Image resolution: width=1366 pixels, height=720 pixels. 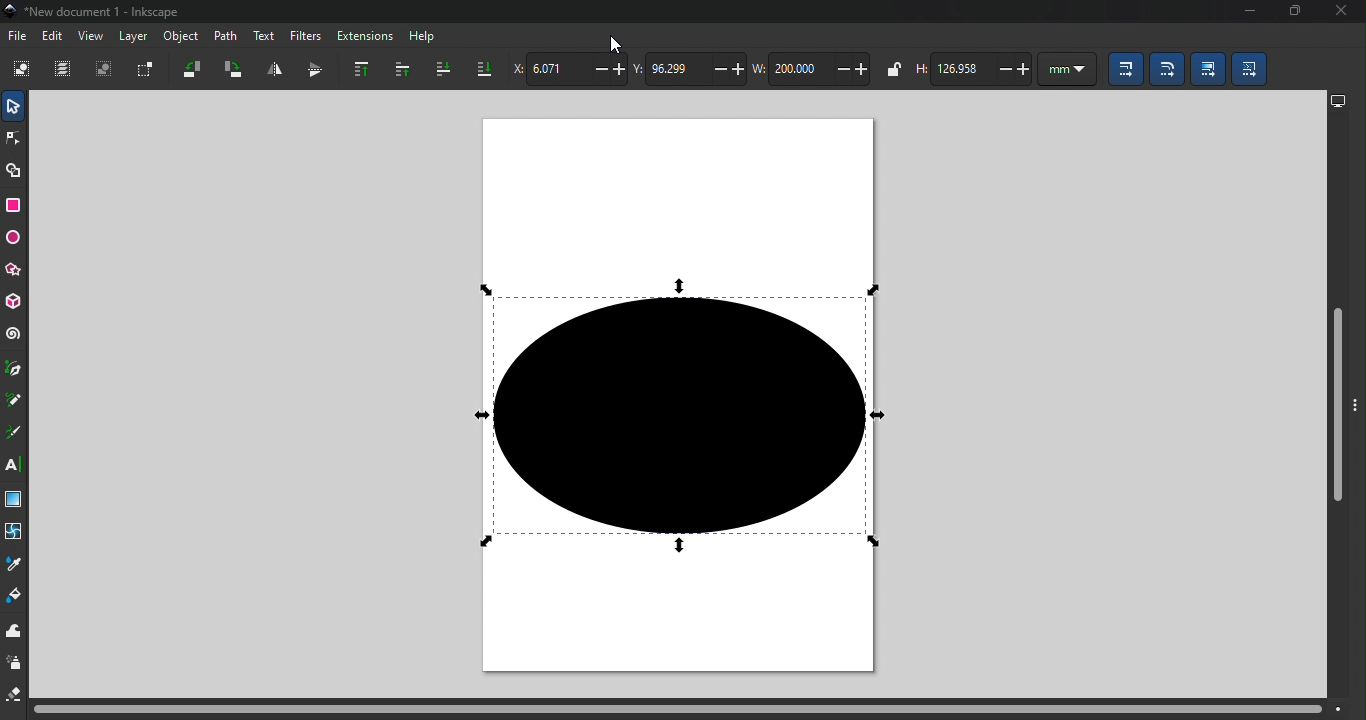 What do you see at coordinates (689, 710) in the screenshot?
I see `Horizontal scroll bar` at bounding box center [689, 710].